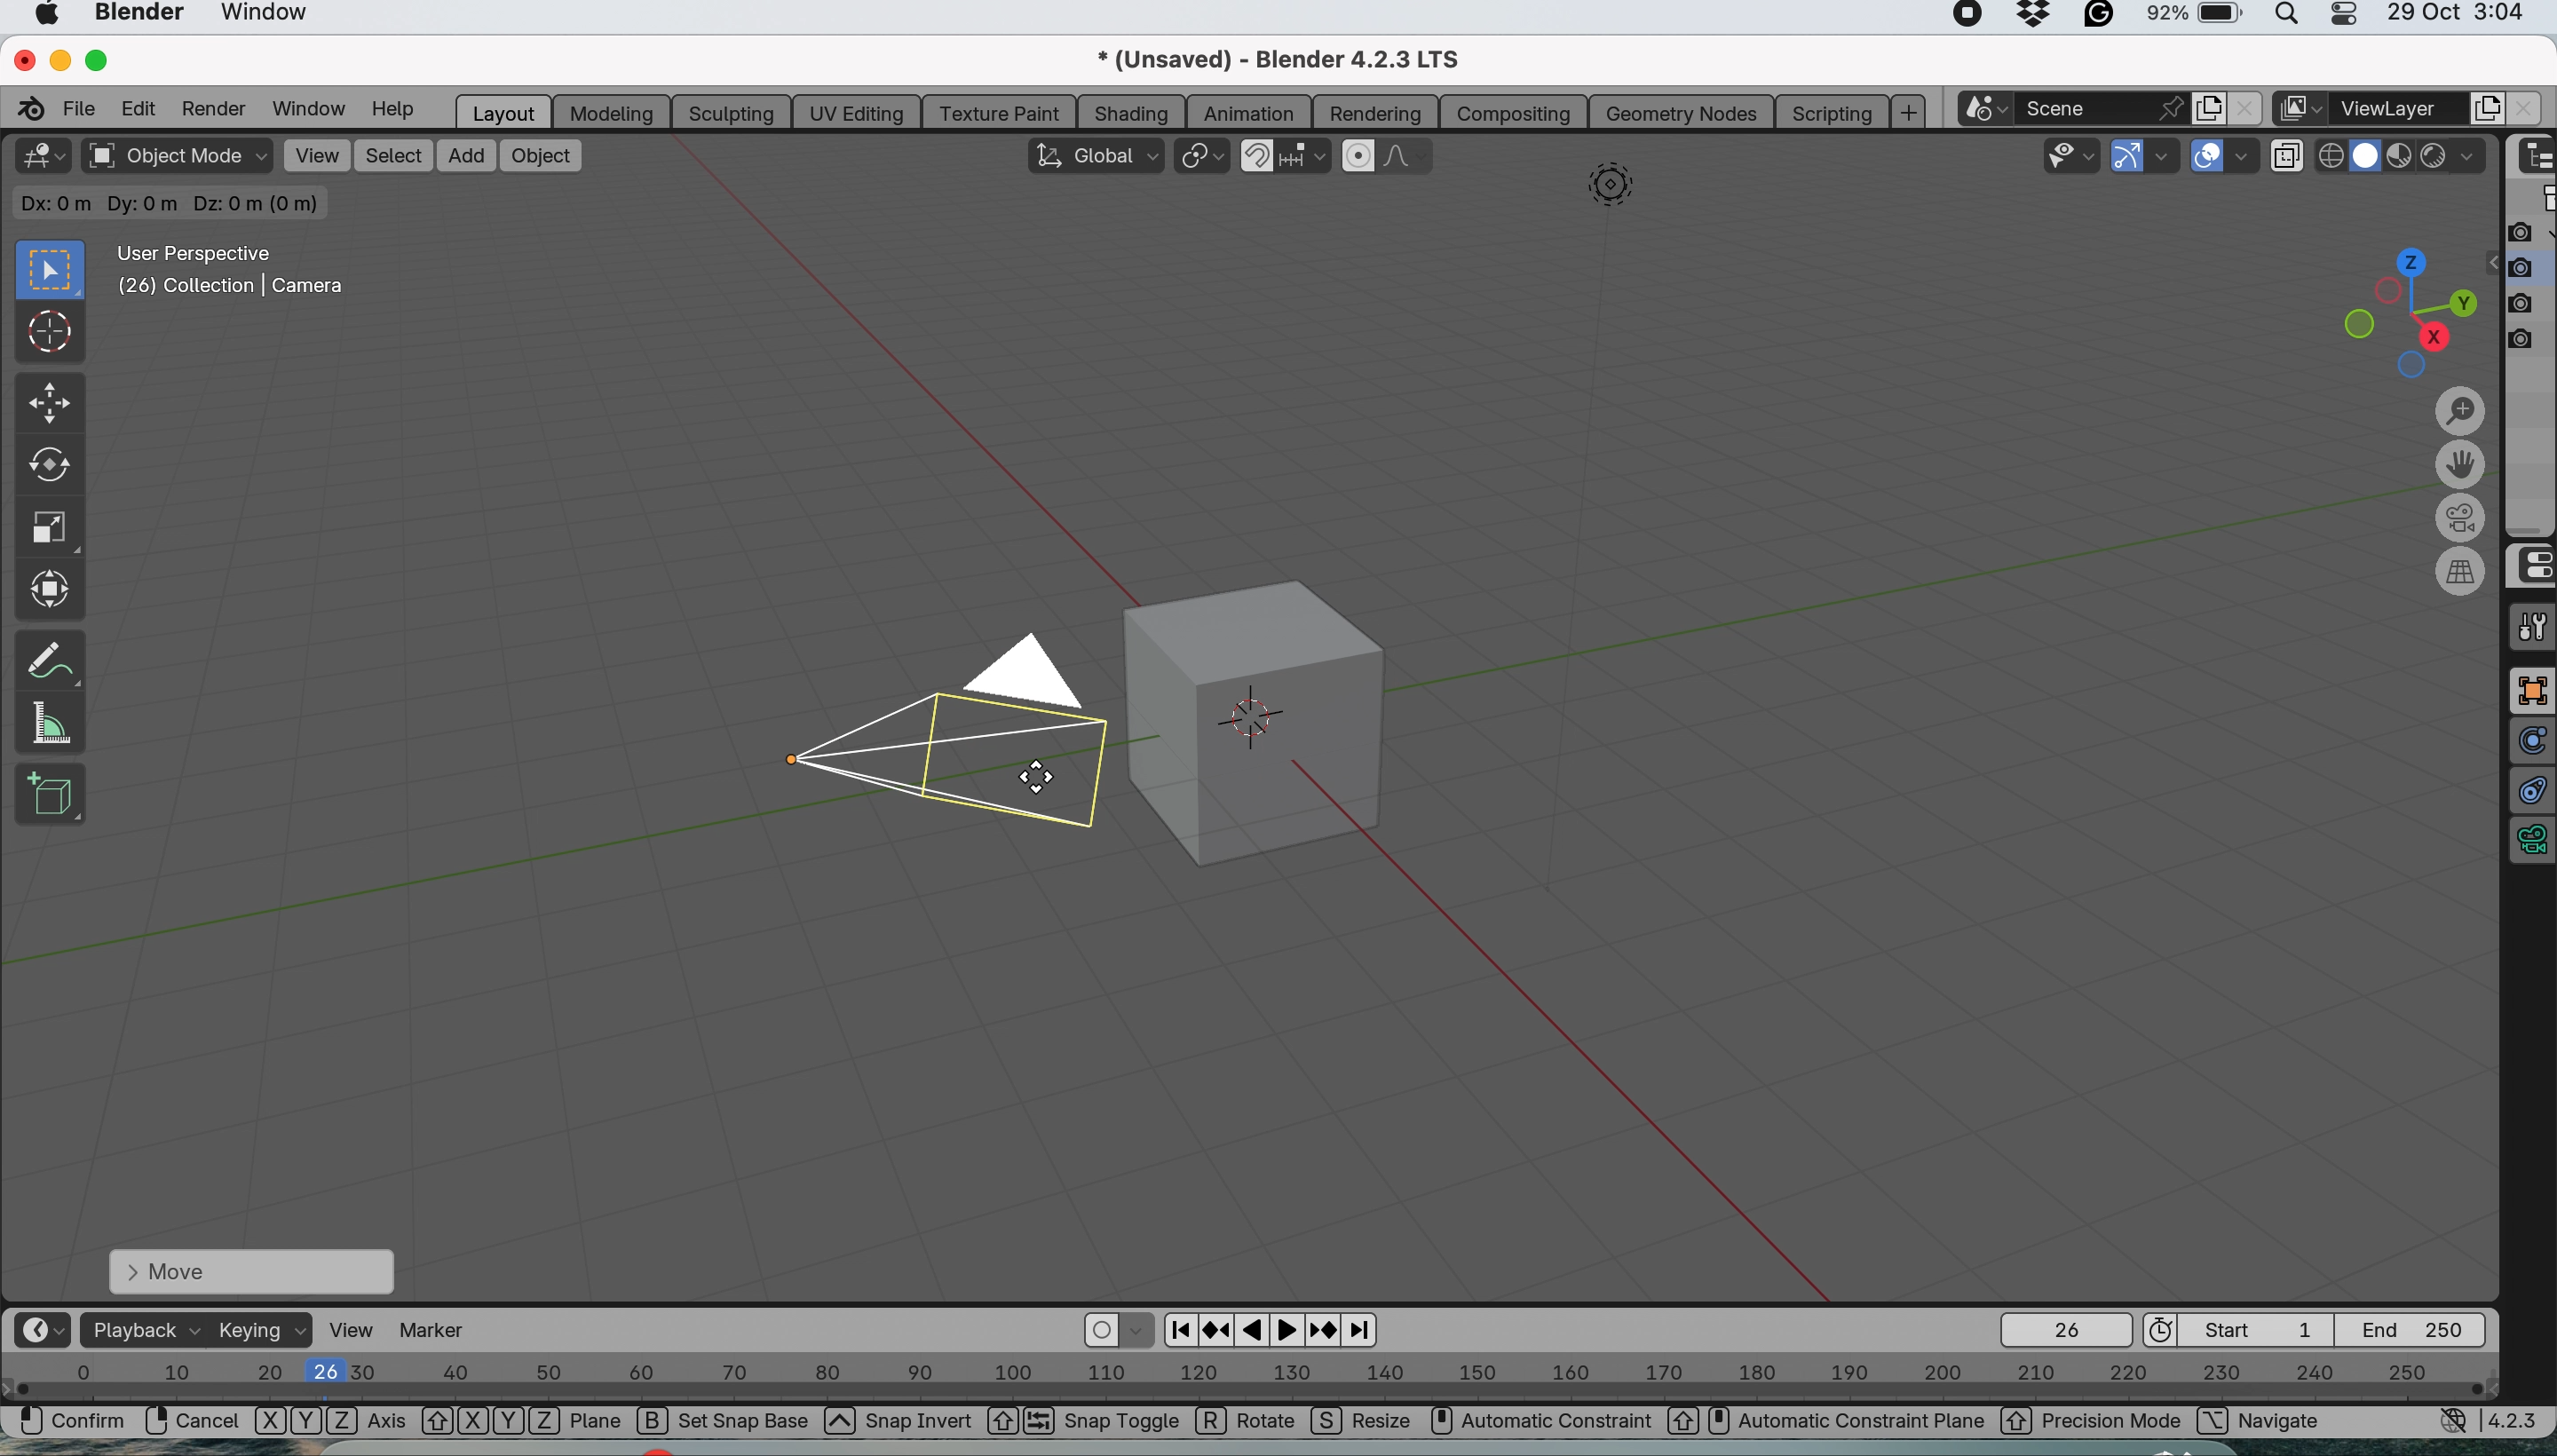 Image resolution: width=2557 pixels, height=1456 pixels. Describe the element at coordinates (2243, 1329) in the screenshot. I see `first frame` at that location.